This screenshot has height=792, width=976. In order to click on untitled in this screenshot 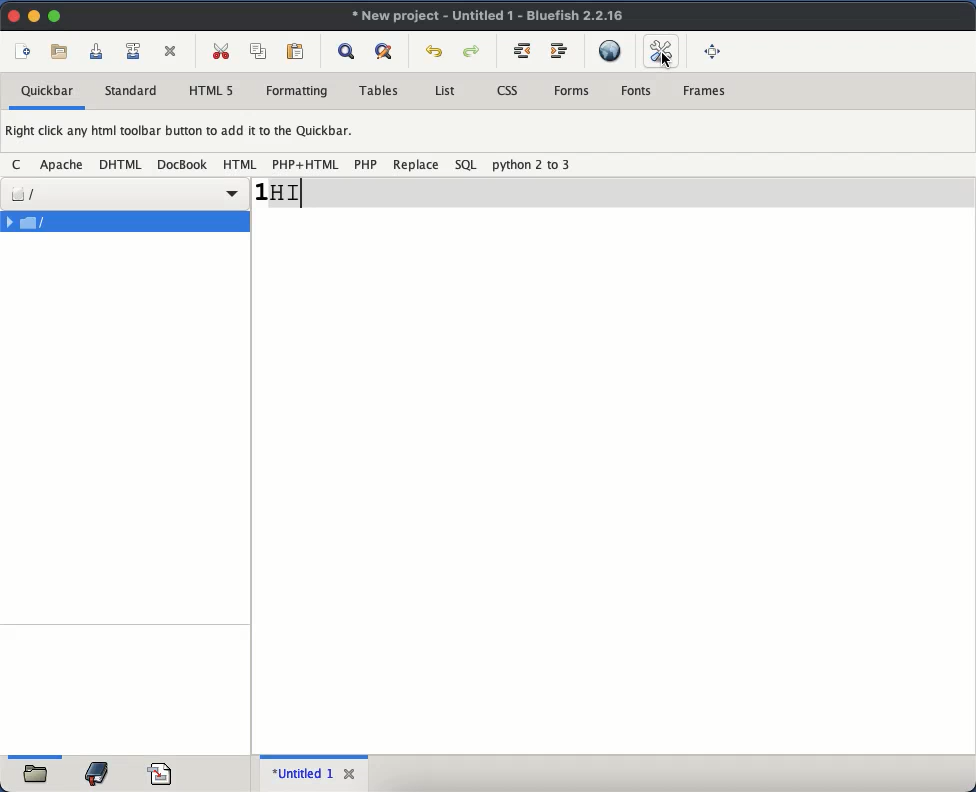, I will do `click(491, 19)`.